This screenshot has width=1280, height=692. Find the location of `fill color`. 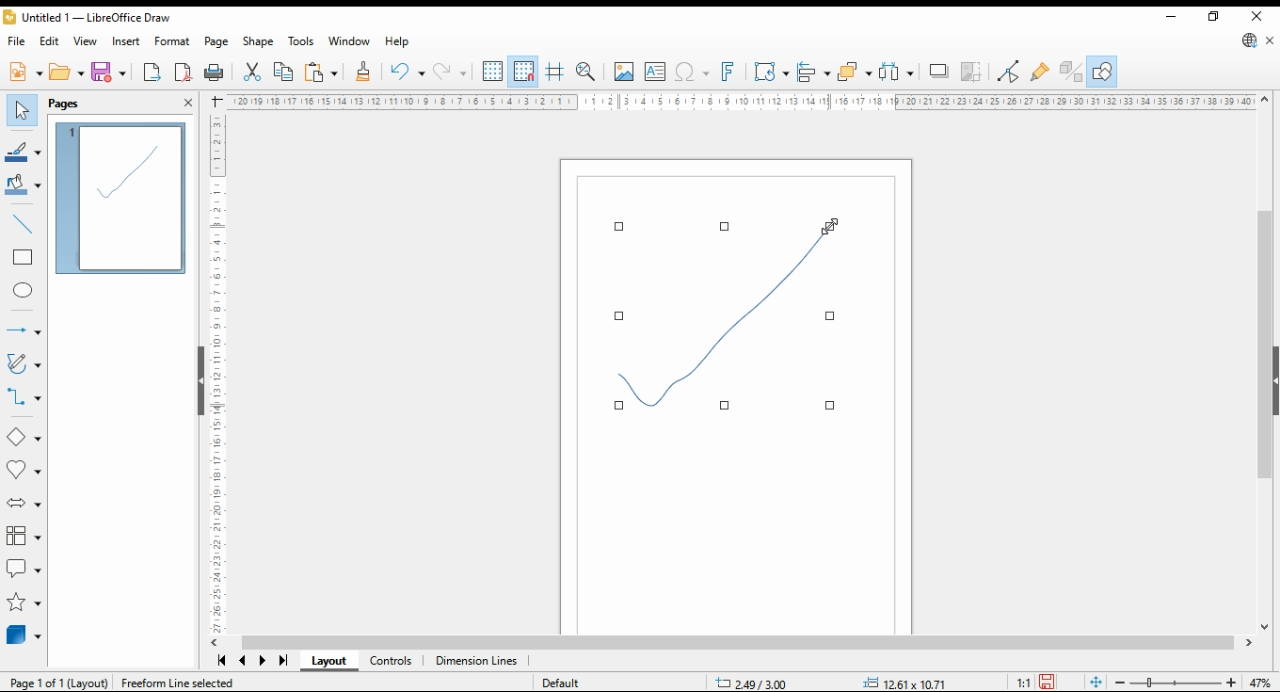

fill color is located at coordinates (24, 185).